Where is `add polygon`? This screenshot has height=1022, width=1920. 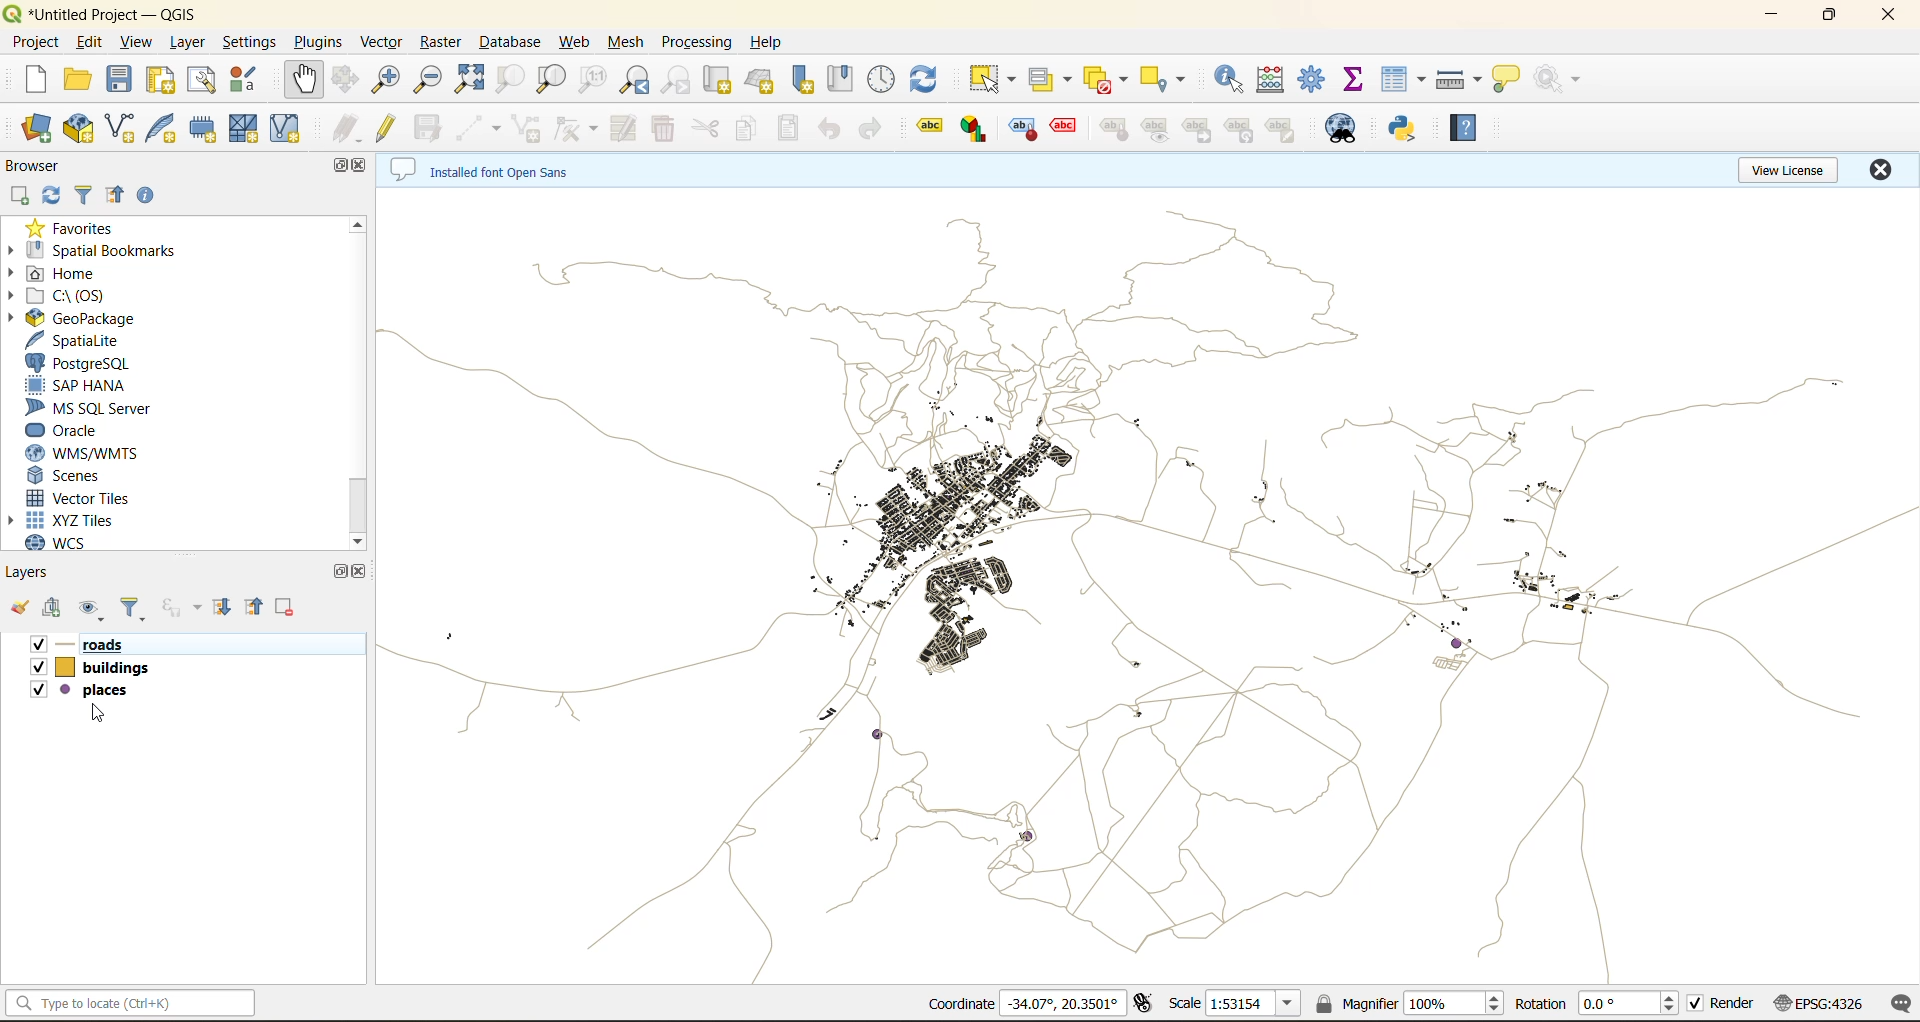 add polygon is located at coordinates (526, 126).